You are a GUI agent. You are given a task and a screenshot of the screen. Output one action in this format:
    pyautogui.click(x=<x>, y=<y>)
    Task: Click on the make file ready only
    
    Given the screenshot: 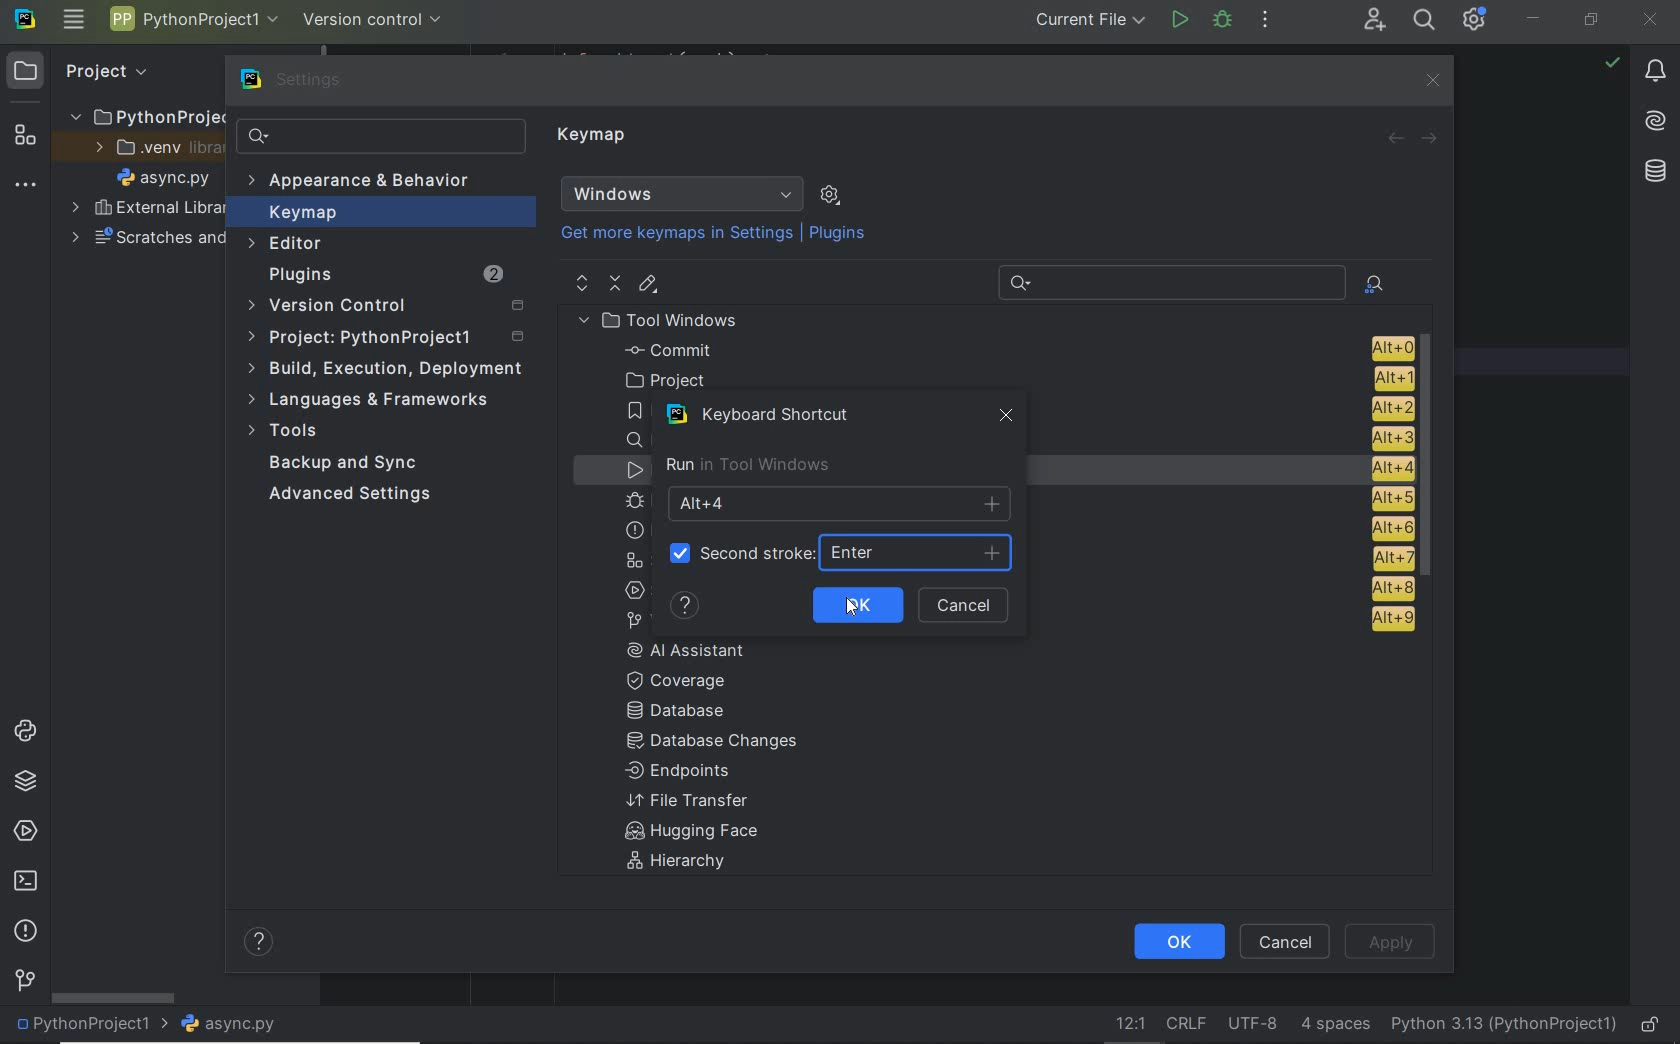 What is the action you would take?
    pyautogui.click(x=1650, y=1026)
    